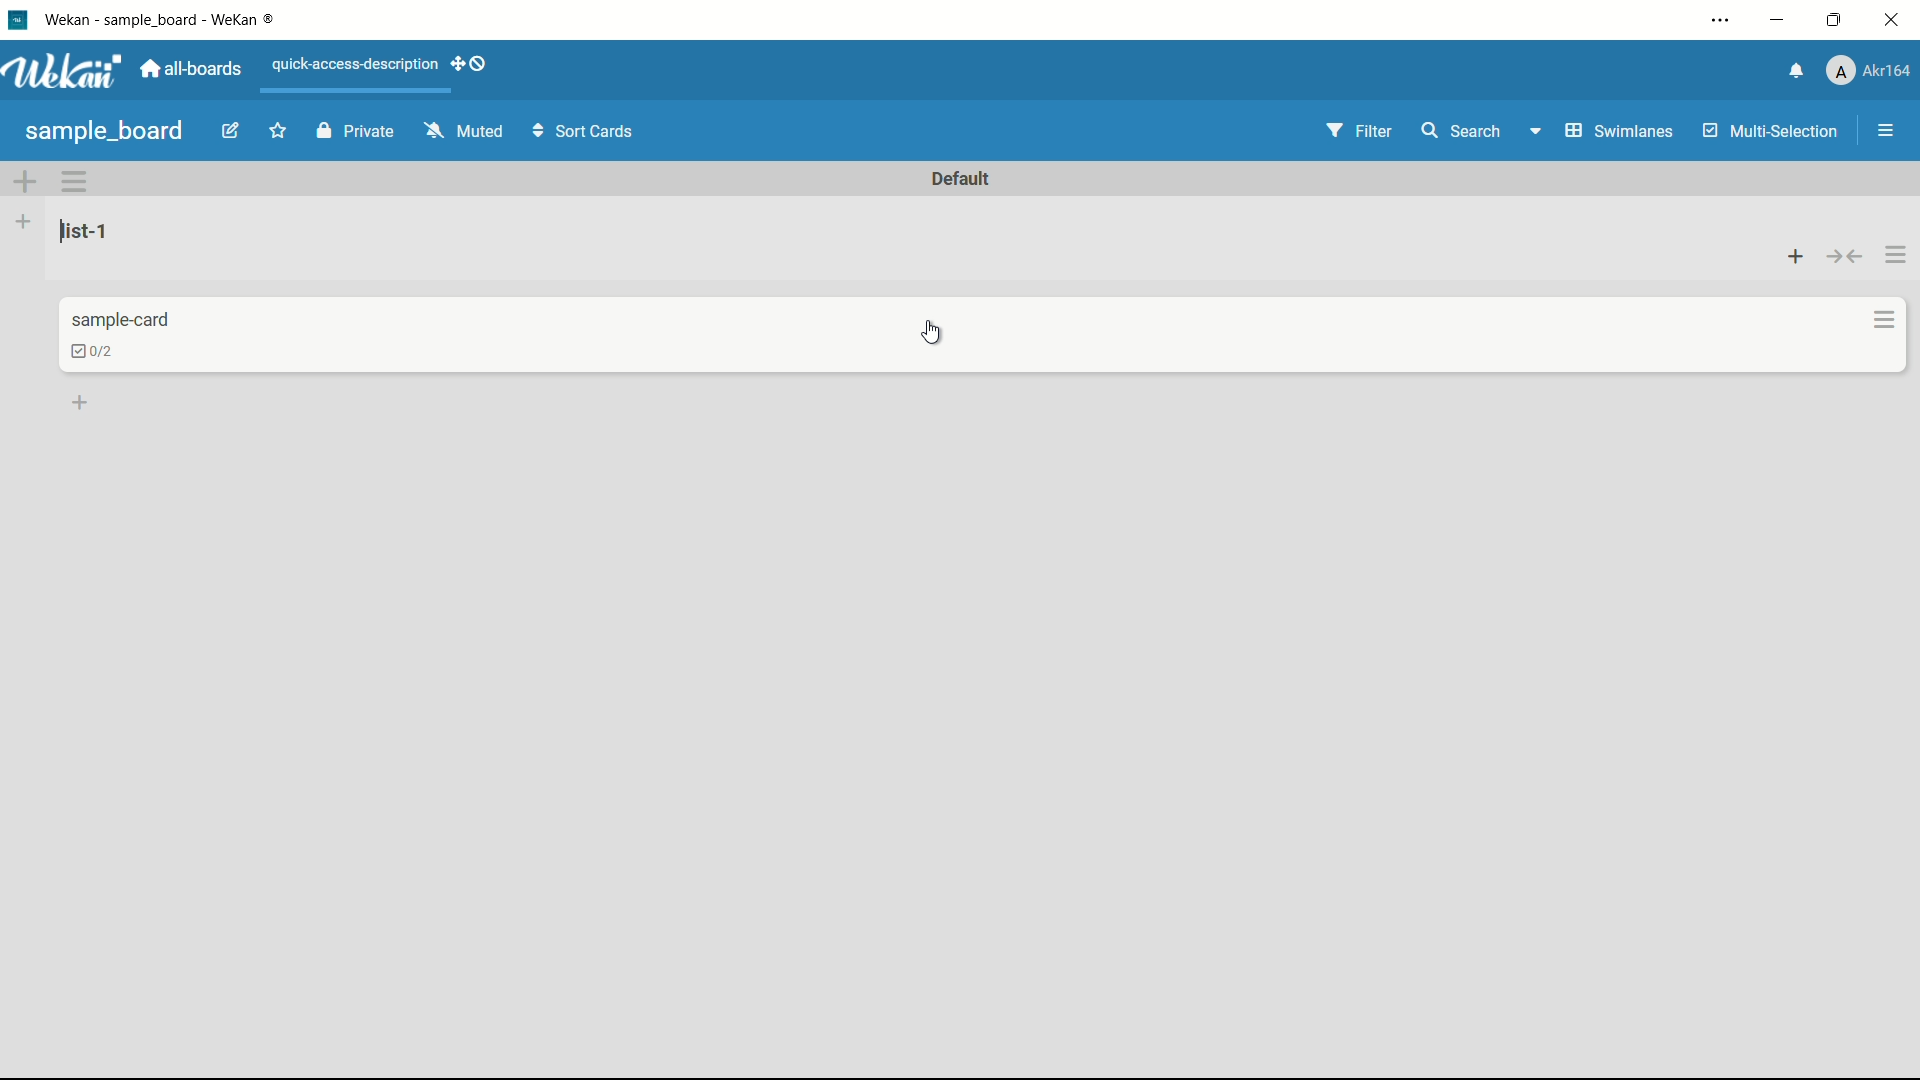  What do you see at coordinates (196, 69) in the screenshot?
I see `all boards` at bounding box center [196, 69].